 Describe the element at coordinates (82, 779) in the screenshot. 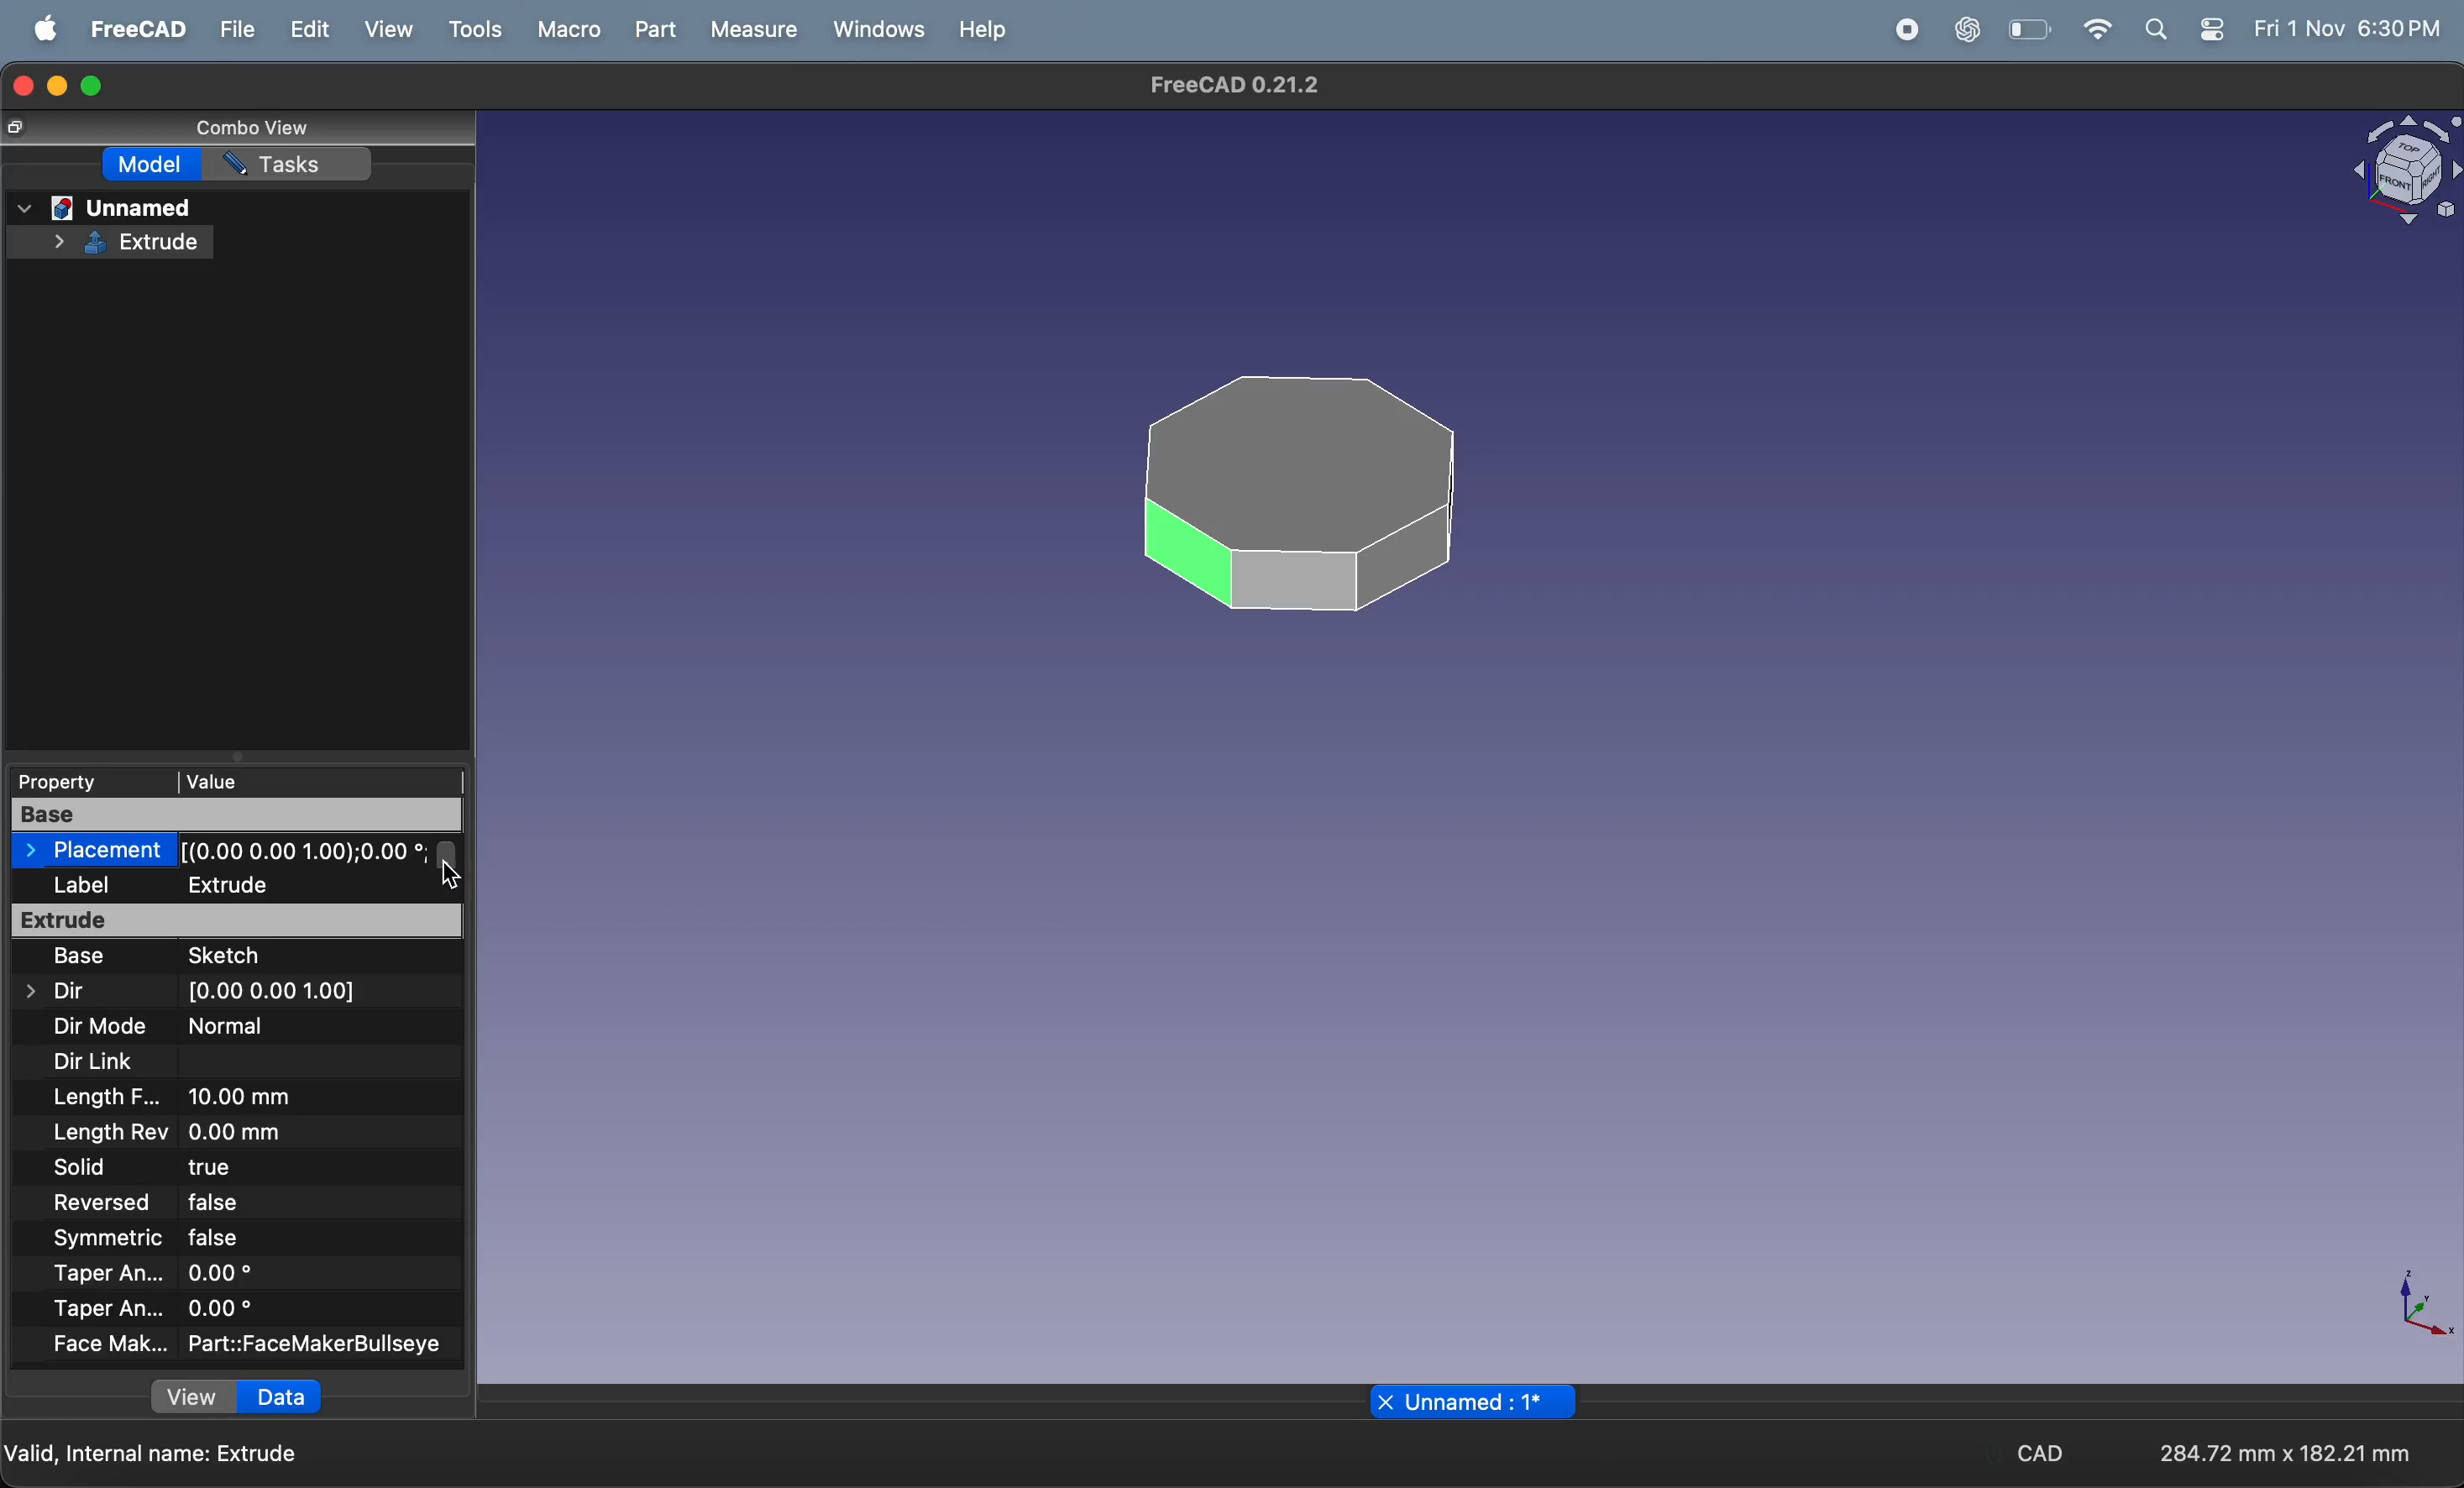

I see `property` at that location.